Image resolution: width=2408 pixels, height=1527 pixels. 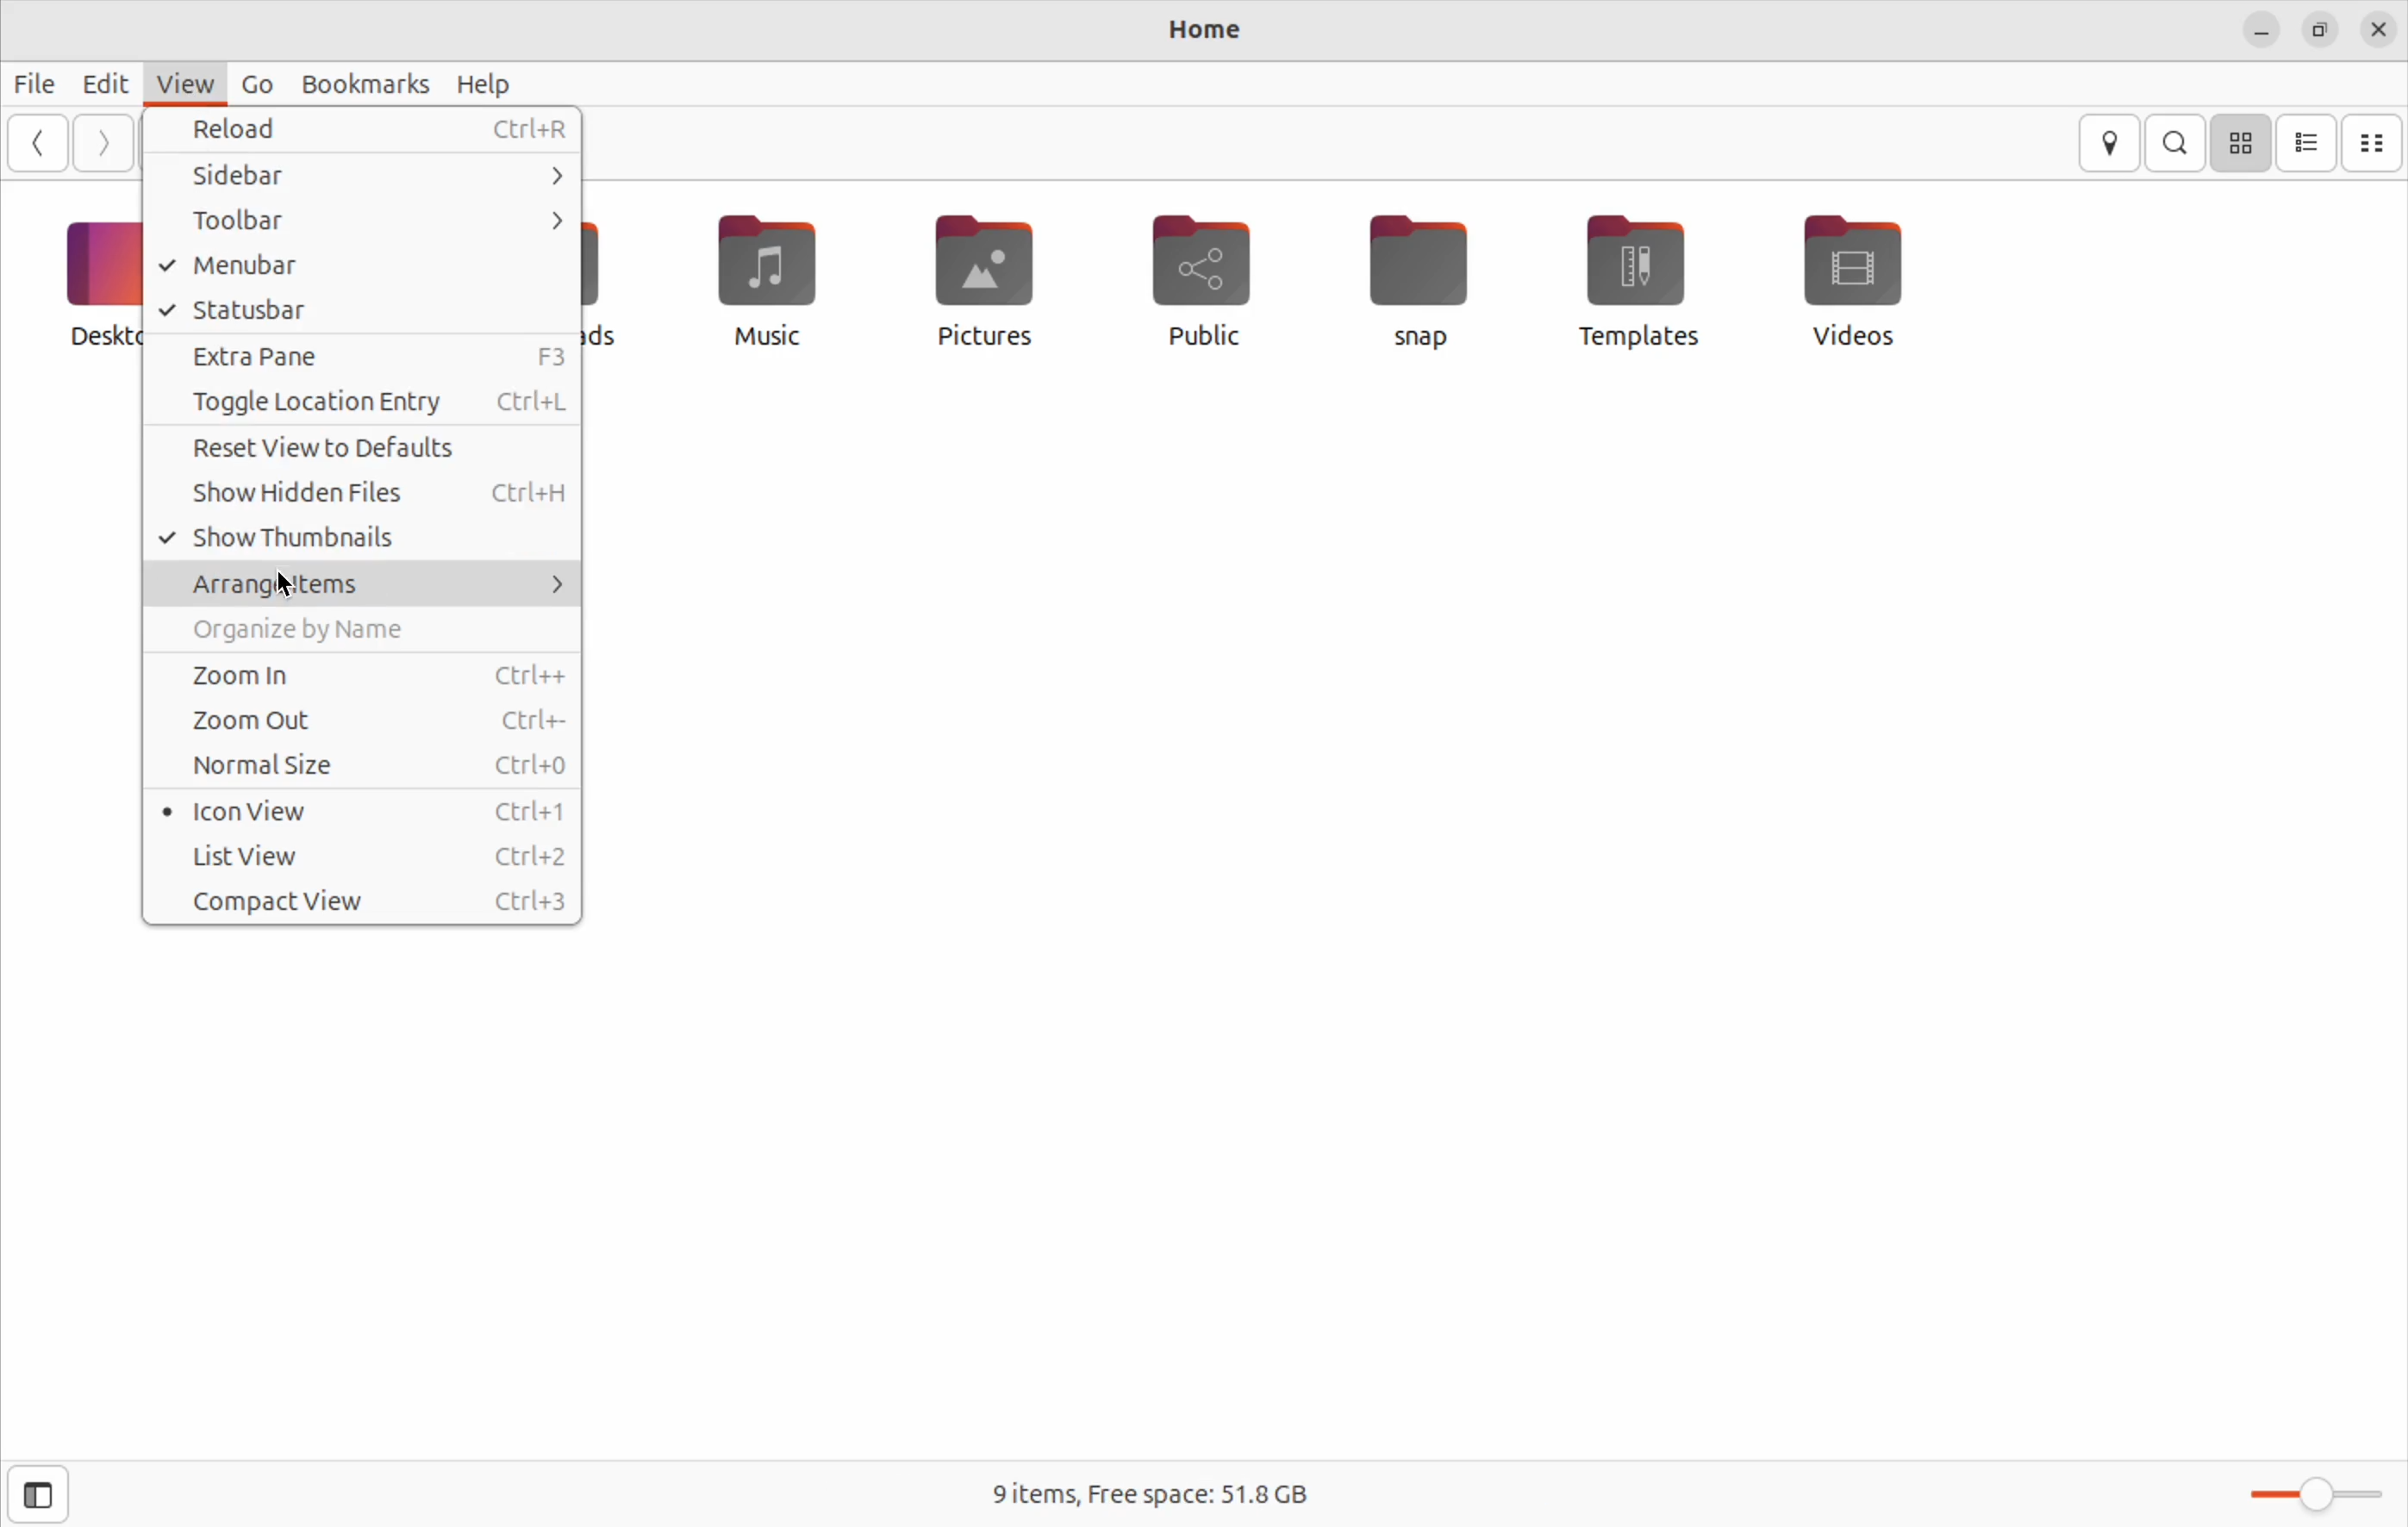 What do you see at coordinates (369, 629) in the screenshot?
I see `organize by names` at bounding box center [369, 629].